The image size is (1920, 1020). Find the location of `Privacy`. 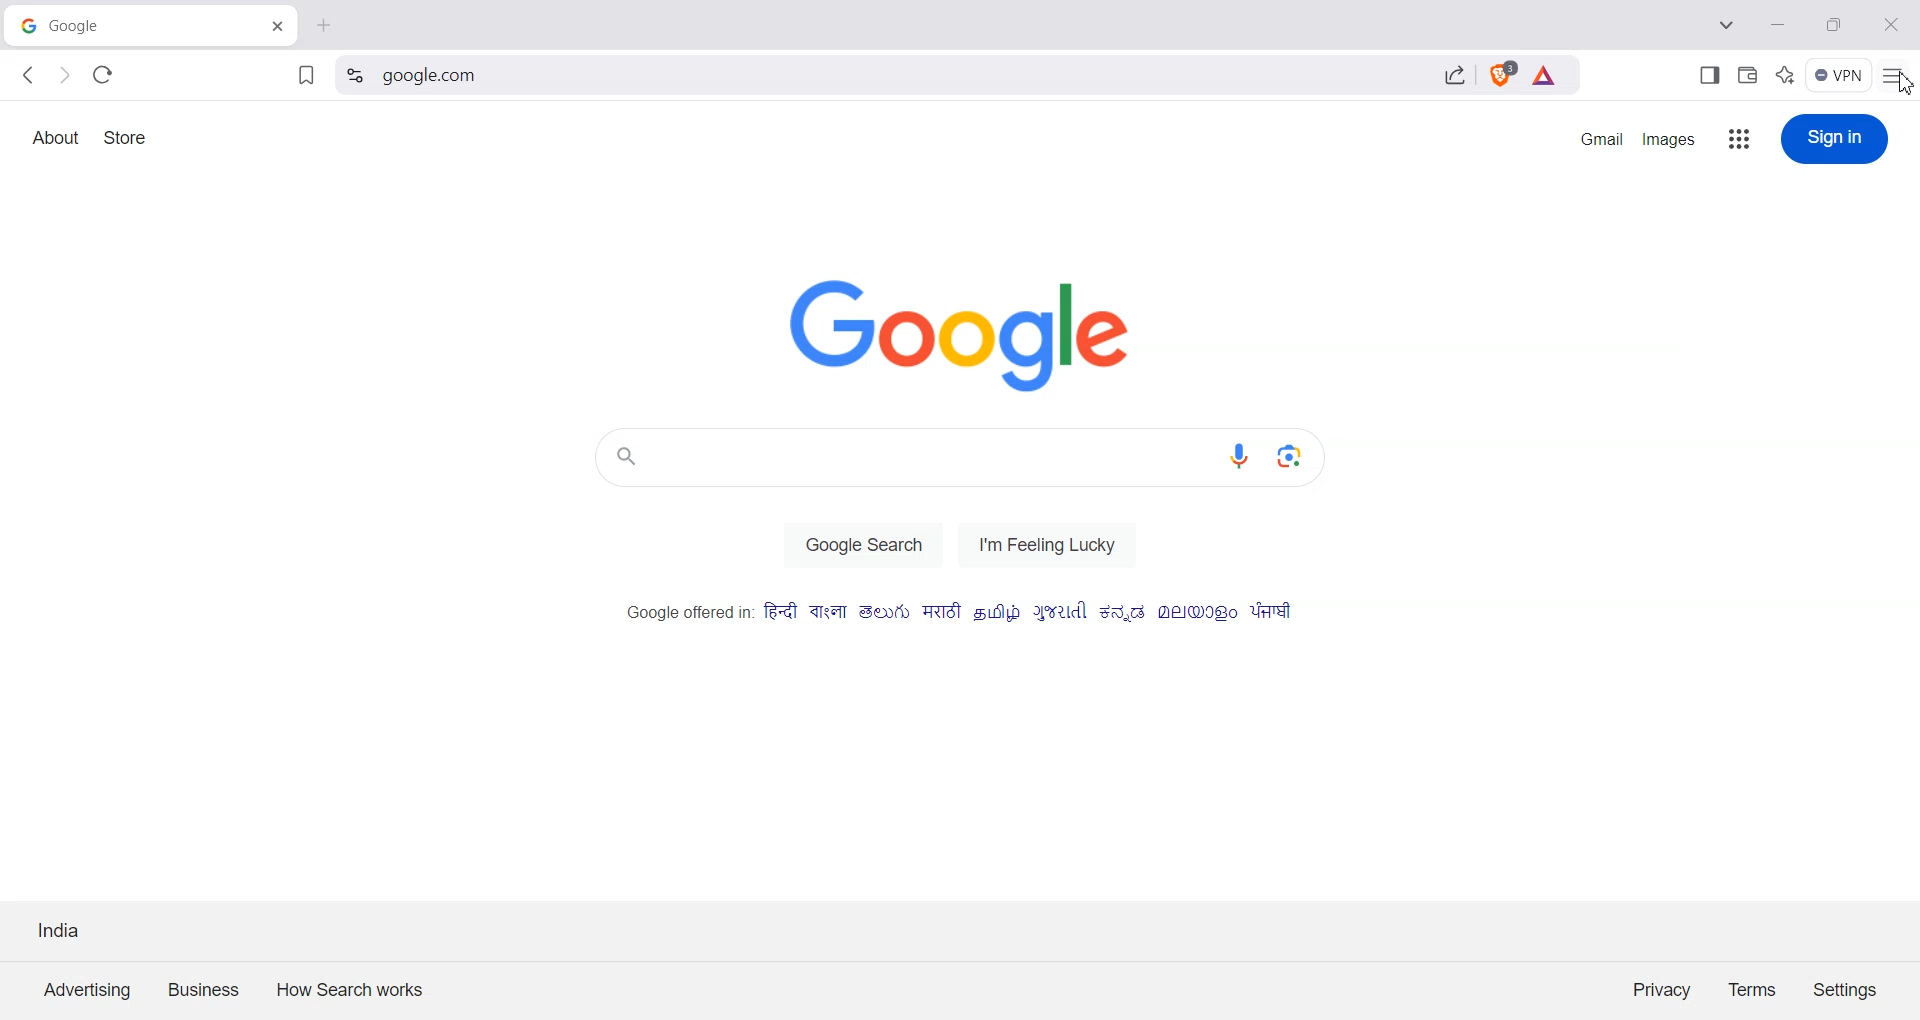

Privacy is located at coordinates (1662, 988).